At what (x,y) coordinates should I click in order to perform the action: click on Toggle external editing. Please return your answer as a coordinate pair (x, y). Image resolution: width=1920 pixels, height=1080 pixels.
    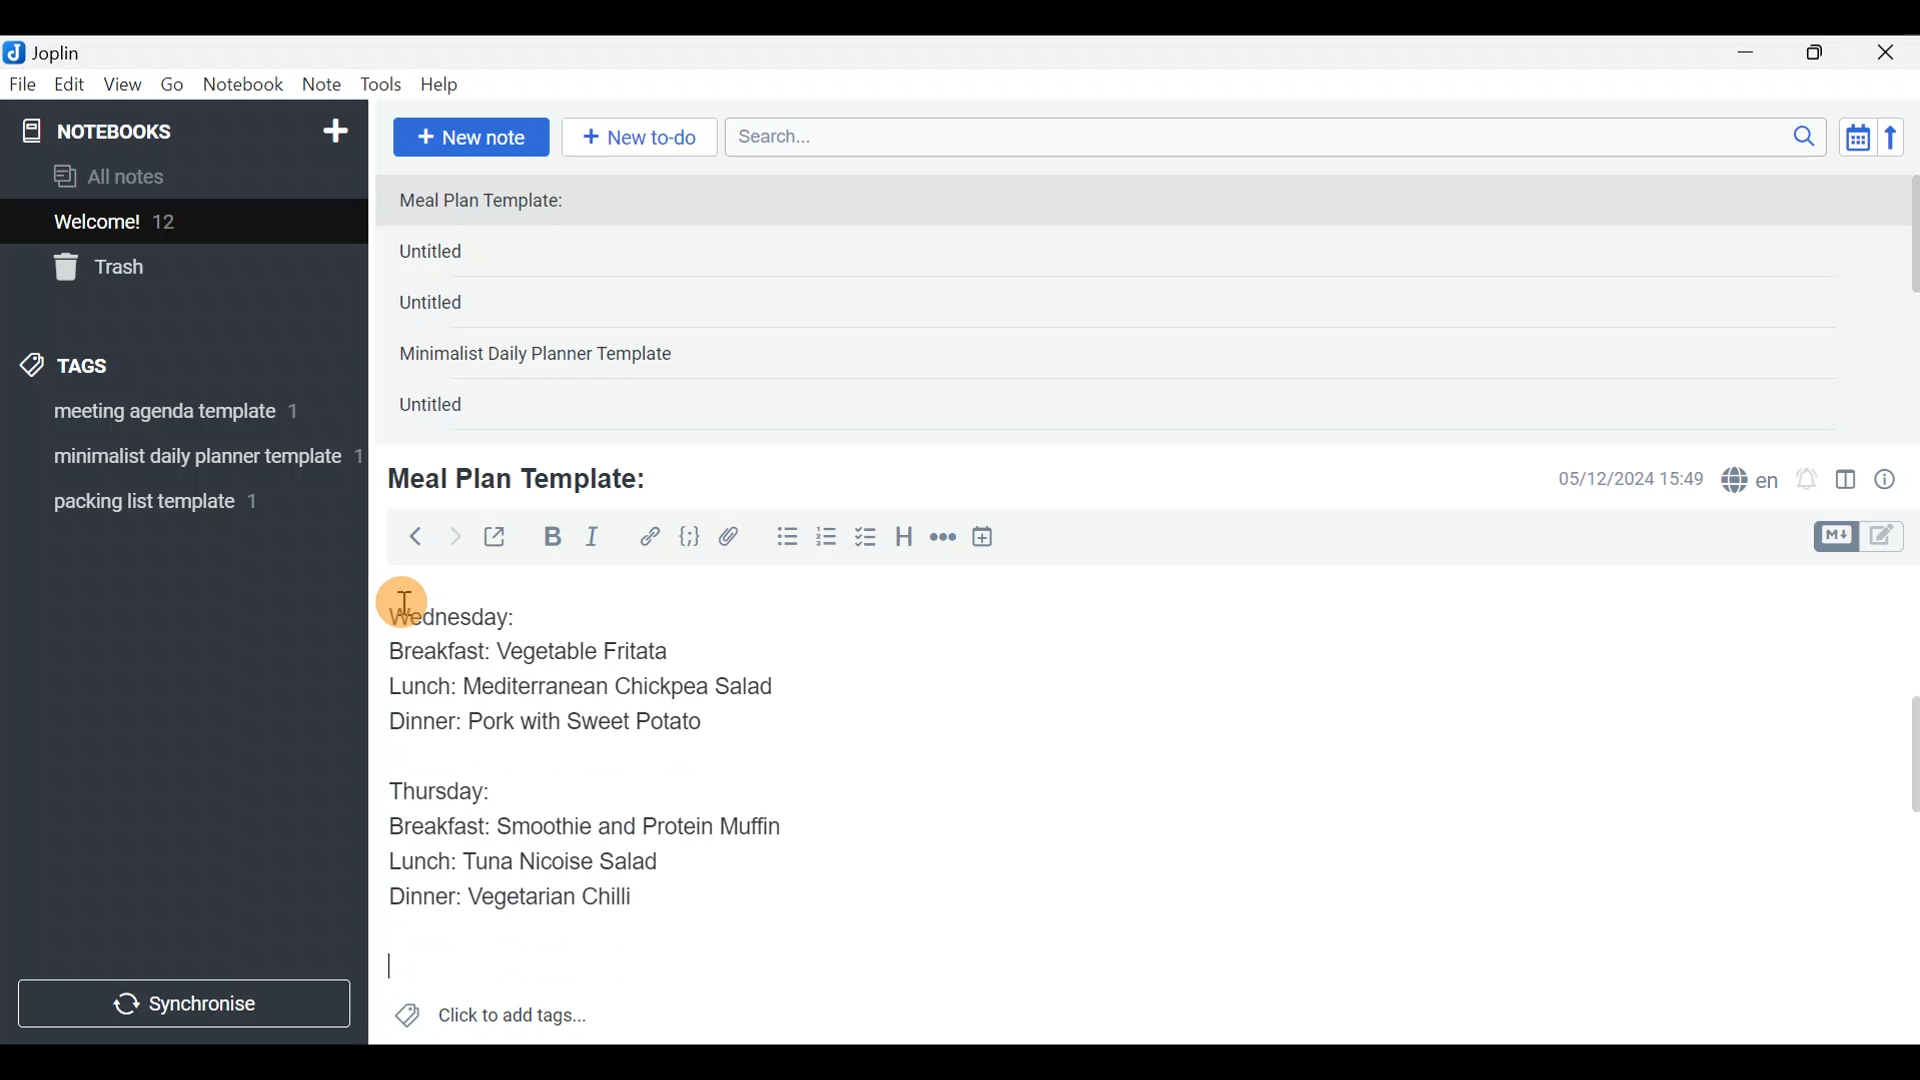
    Looking at the image, I should click on (502, 538).